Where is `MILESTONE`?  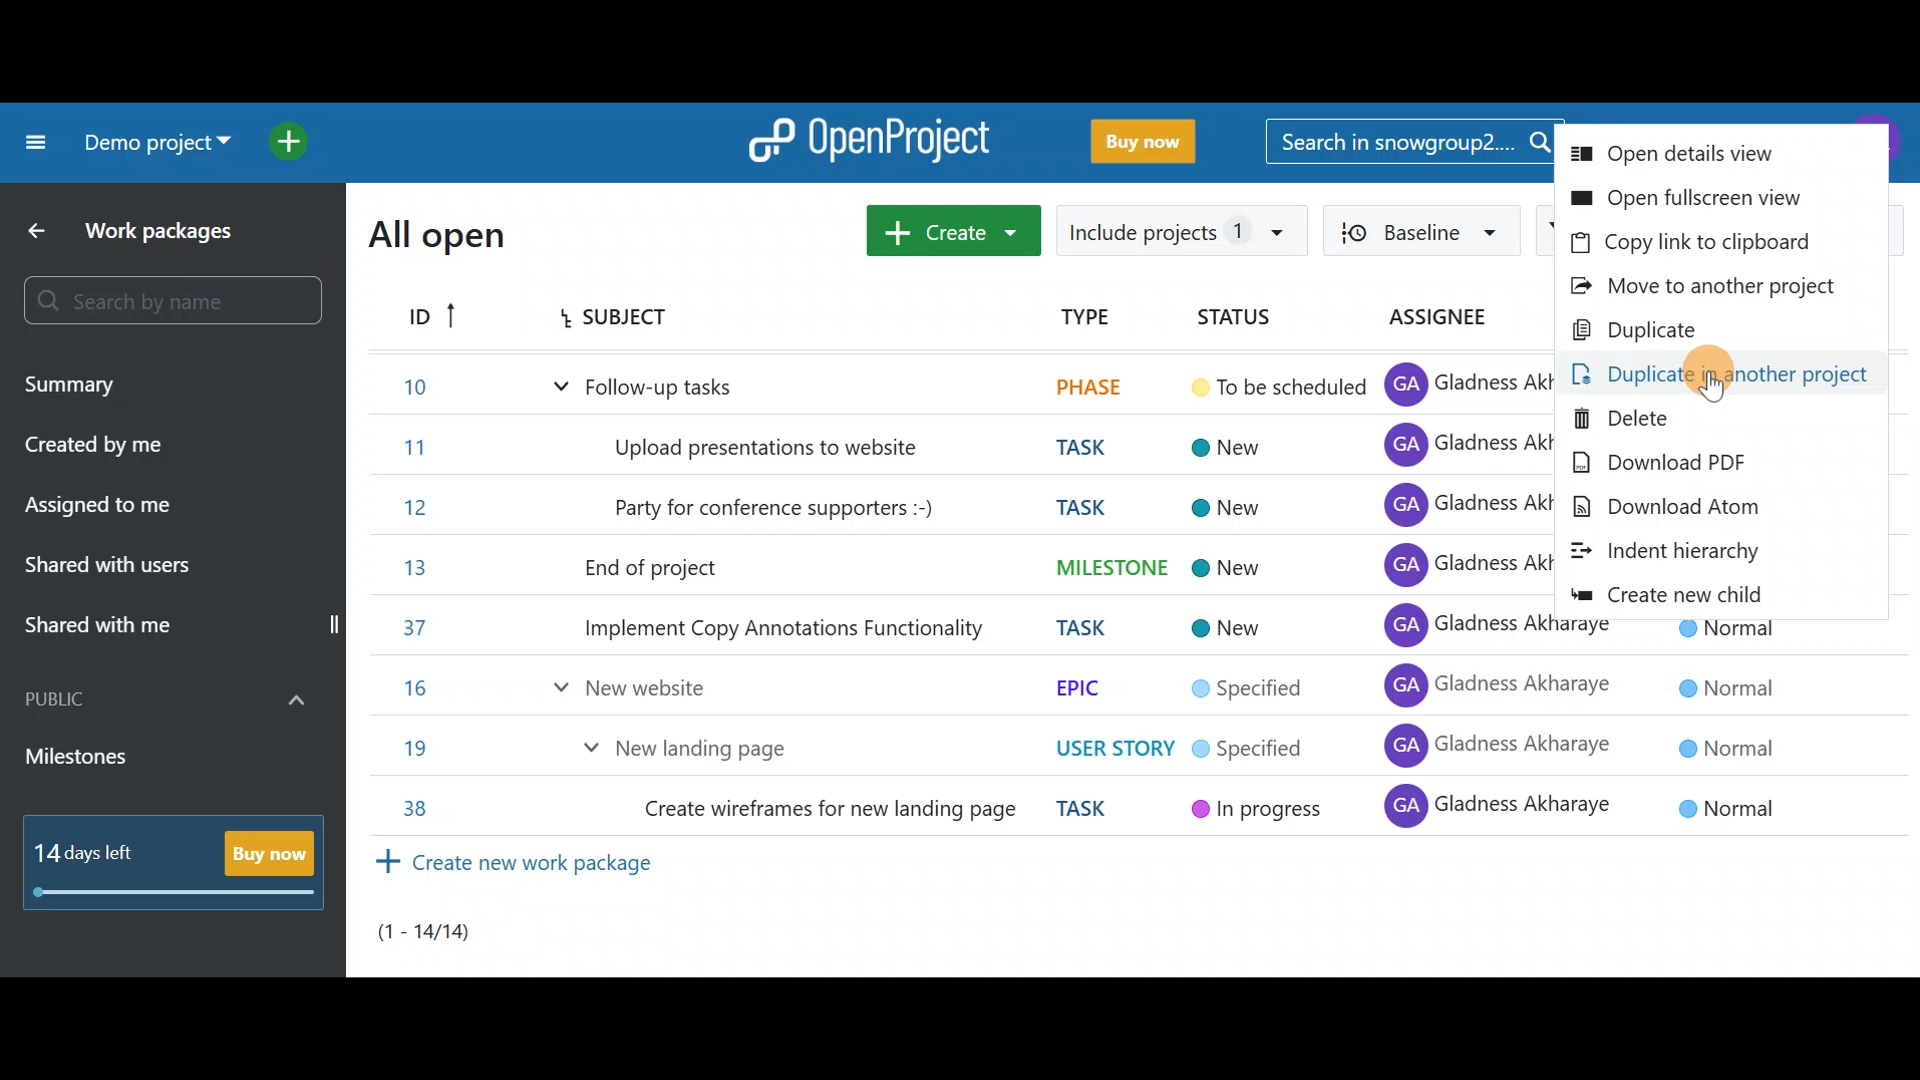
MILESTONE is located at coordinates (1103, 566).